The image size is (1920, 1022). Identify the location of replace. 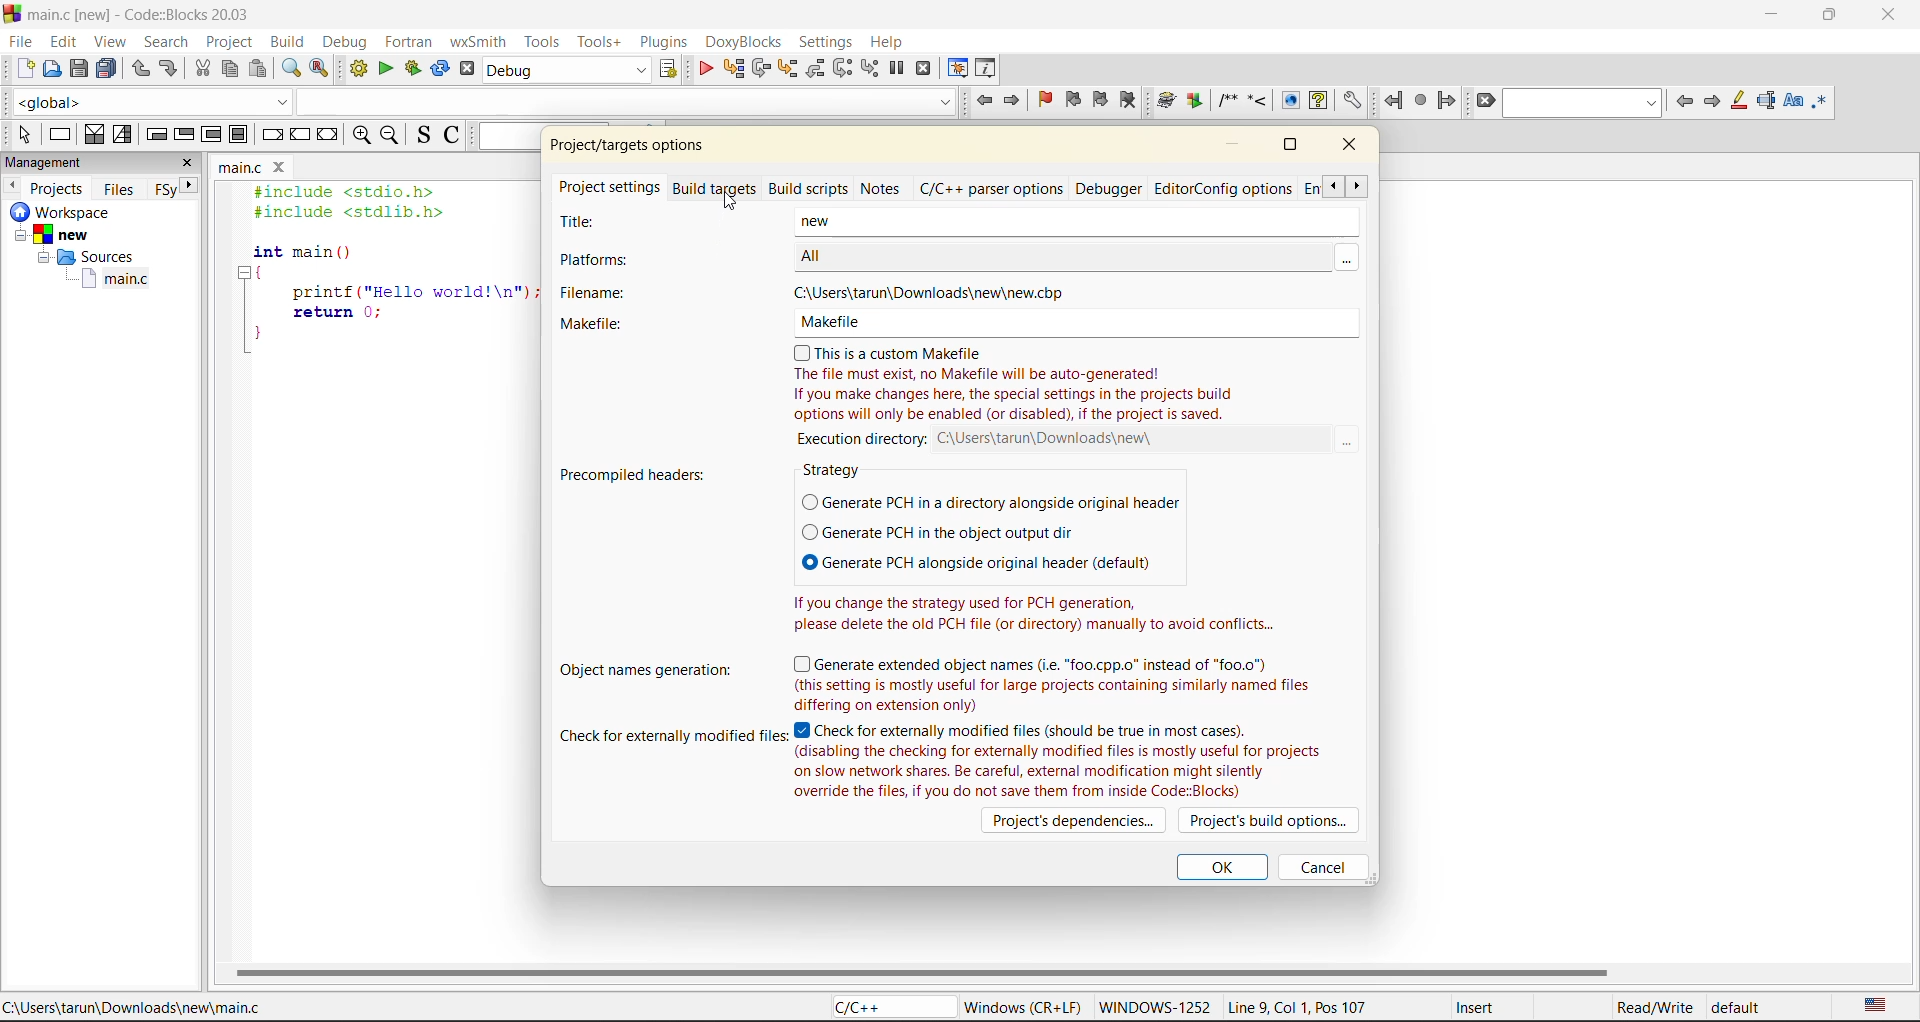
(319, 66).